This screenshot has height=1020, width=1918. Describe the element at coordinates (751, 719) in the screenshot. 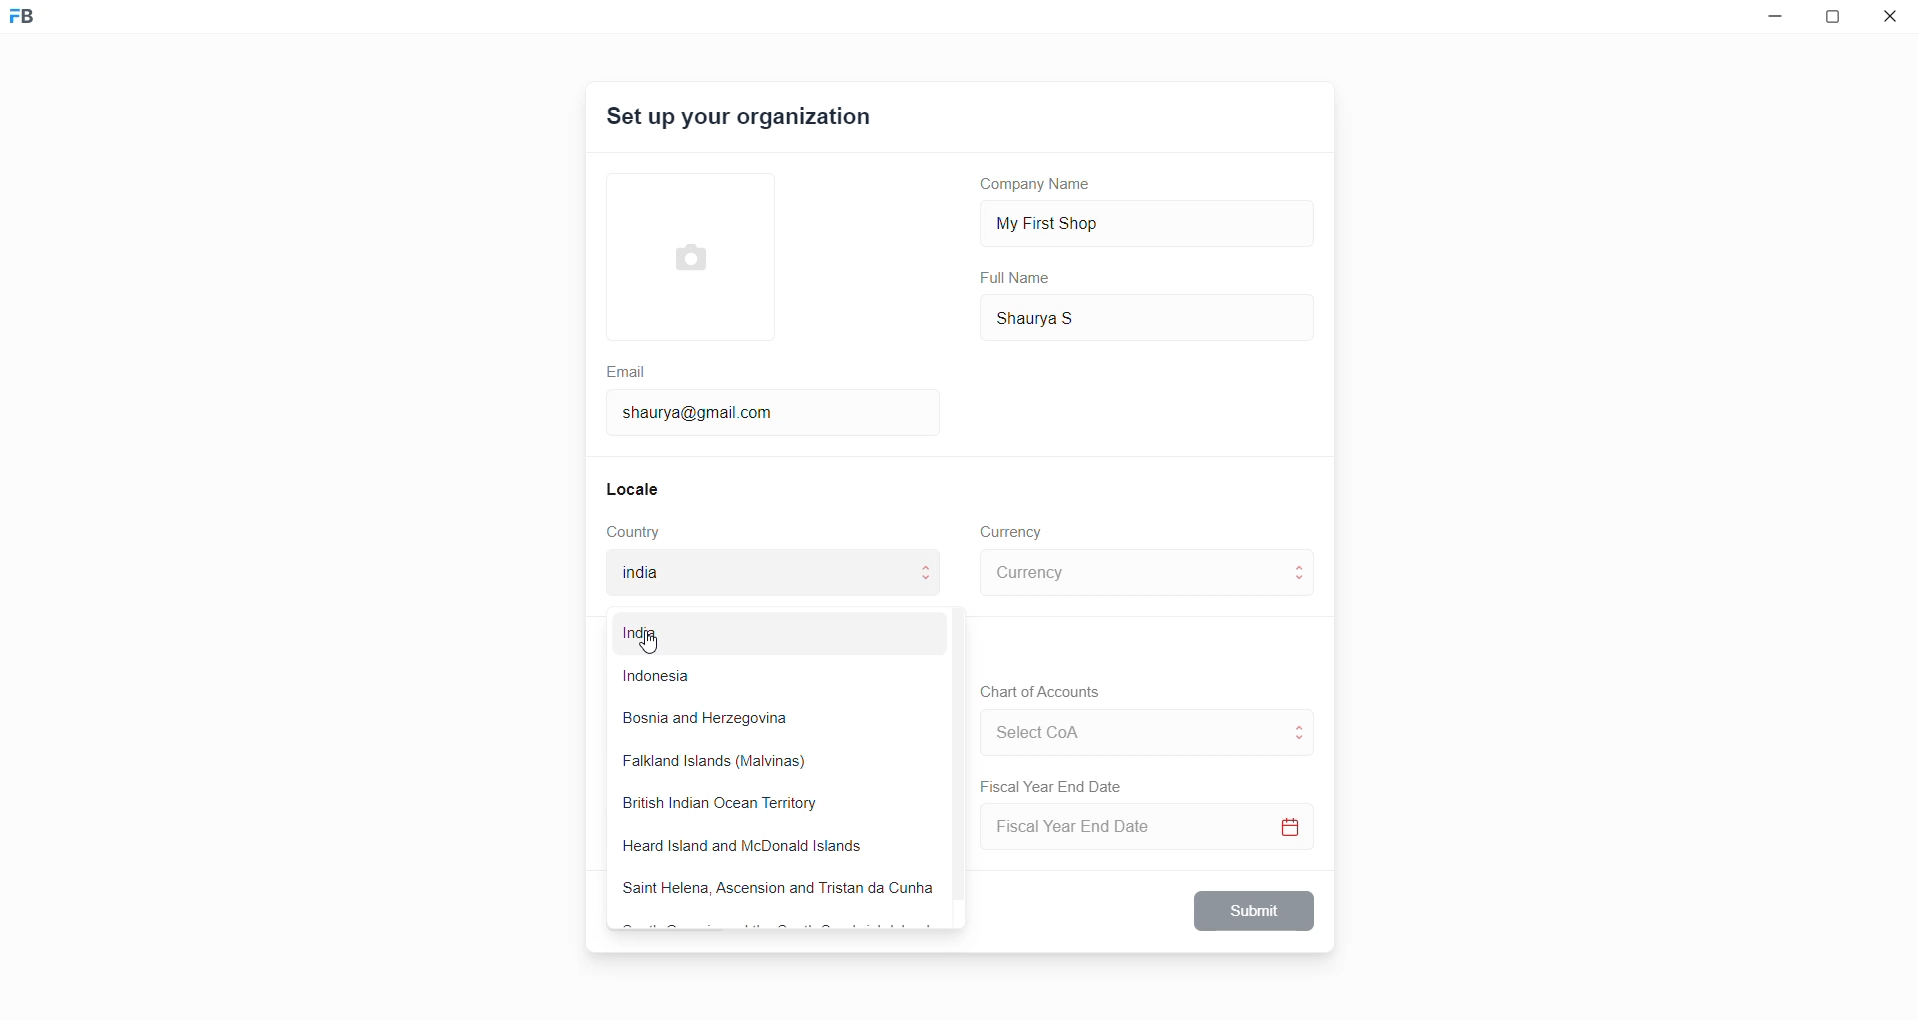

I see `Bosnia and Herzegovina` at that location.